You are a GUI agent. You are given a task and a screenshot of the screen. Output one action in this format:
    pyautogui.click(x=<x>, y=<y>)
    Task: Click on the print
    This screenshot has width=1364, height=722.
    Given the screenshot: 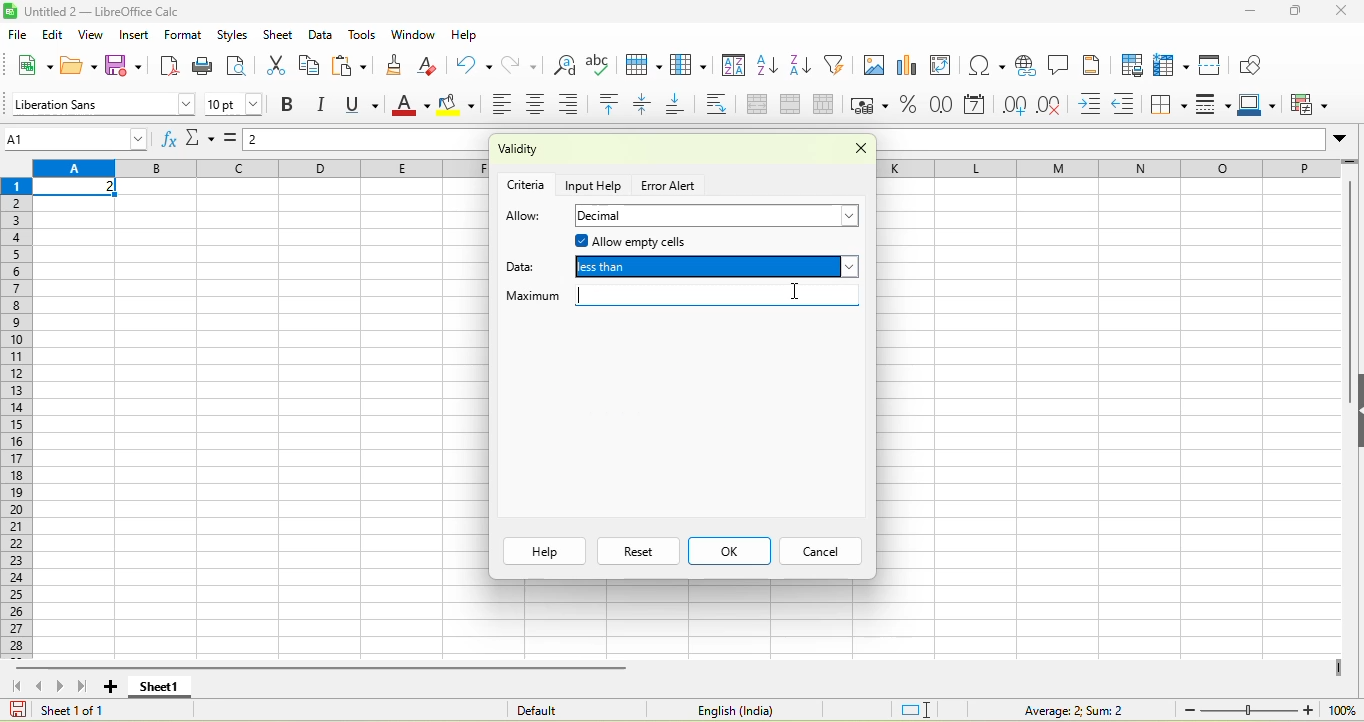 What is the action you would take?
    pyautogui.click(x=204, y=65)
    